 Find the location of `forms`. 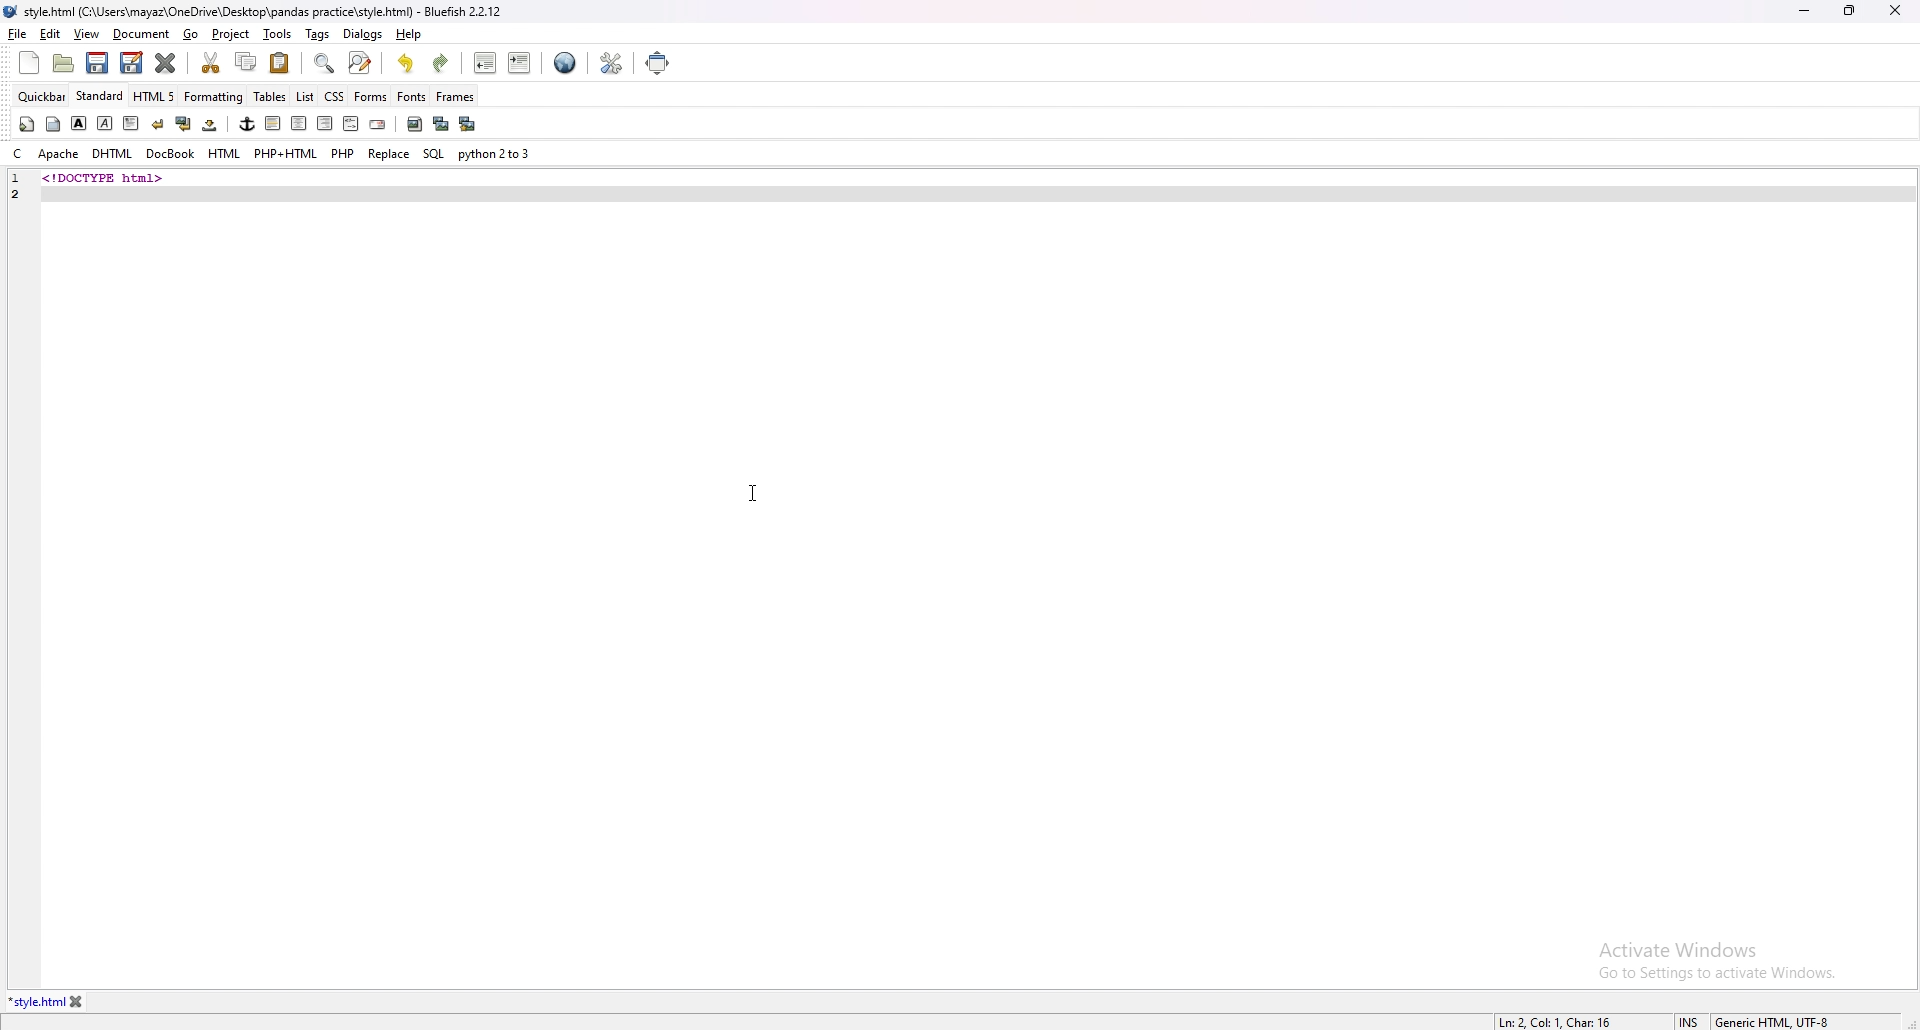

forms is located at coordinates (371, 95).